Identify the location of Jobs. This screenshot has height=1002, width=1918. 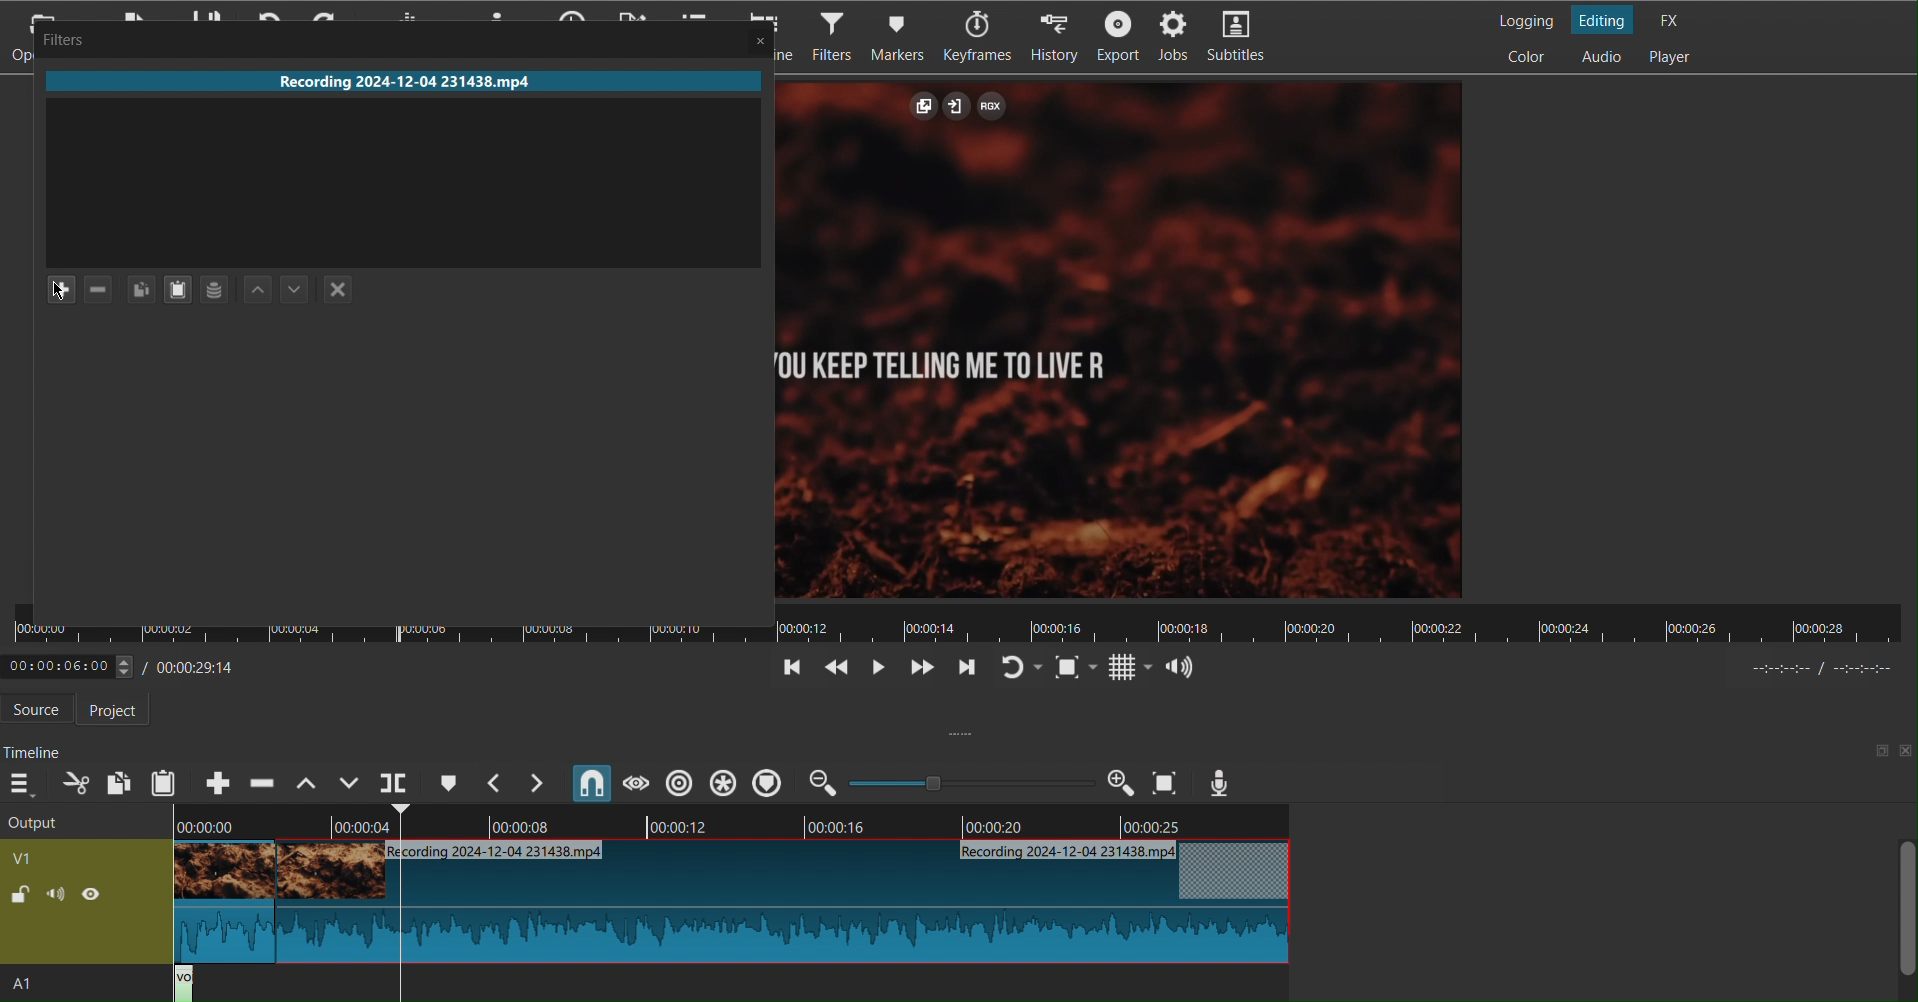
(1181, 38).